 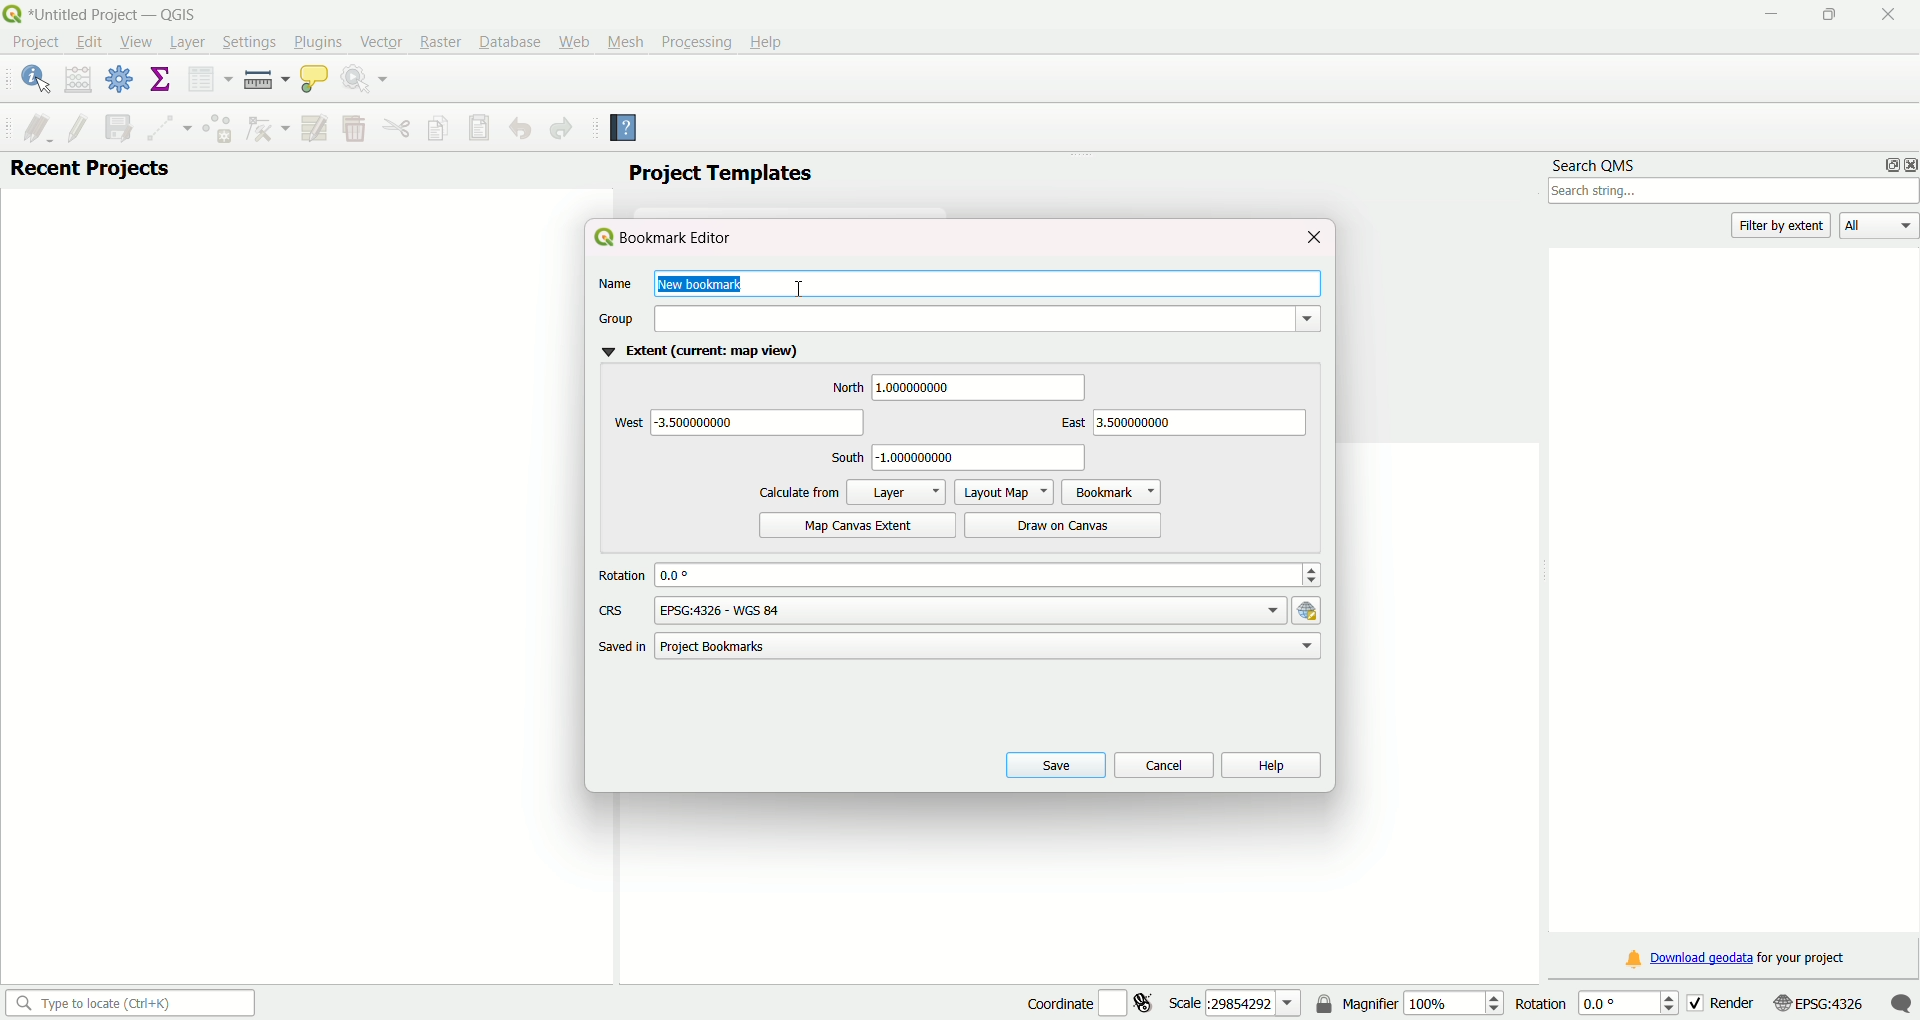 I want to click on identify feature, so click(x=35, y=79).